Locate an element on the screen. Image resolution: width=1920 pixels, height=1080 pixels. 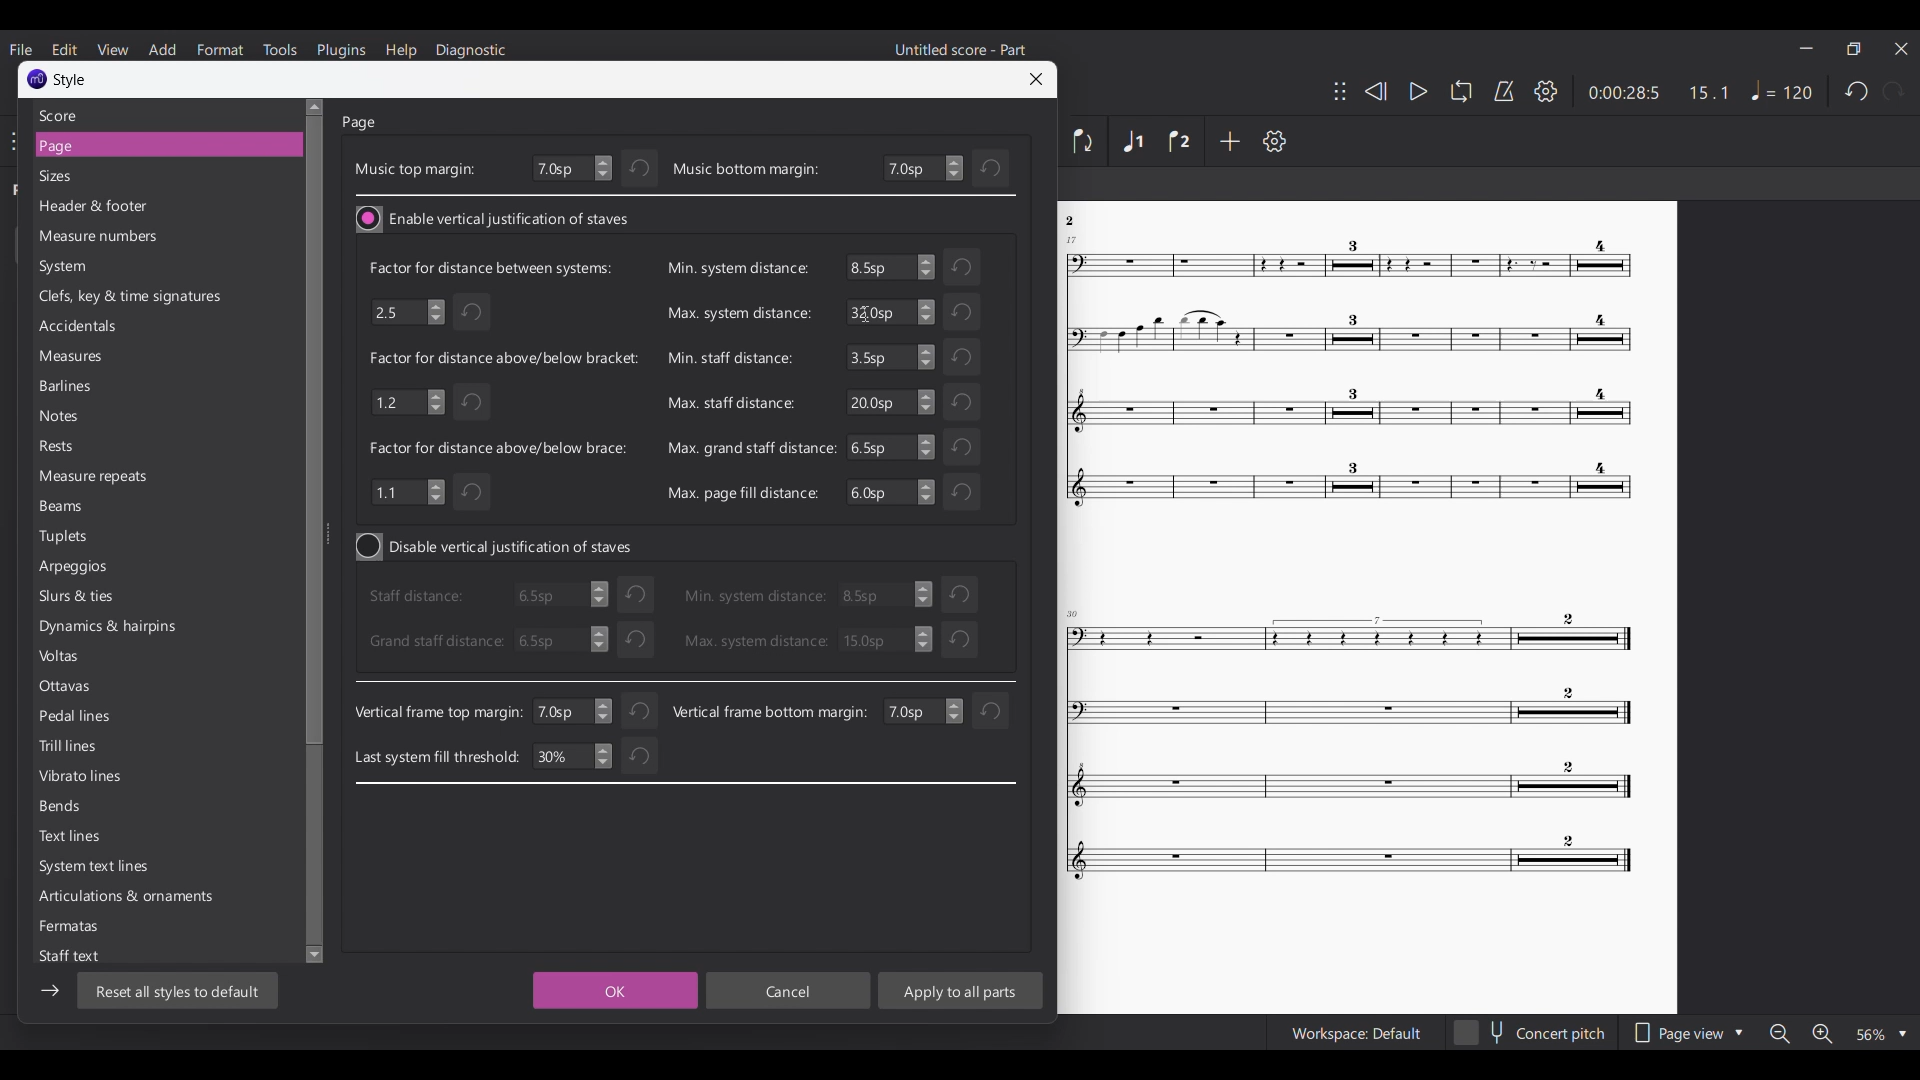
 is located at coordinates (1076, 221).